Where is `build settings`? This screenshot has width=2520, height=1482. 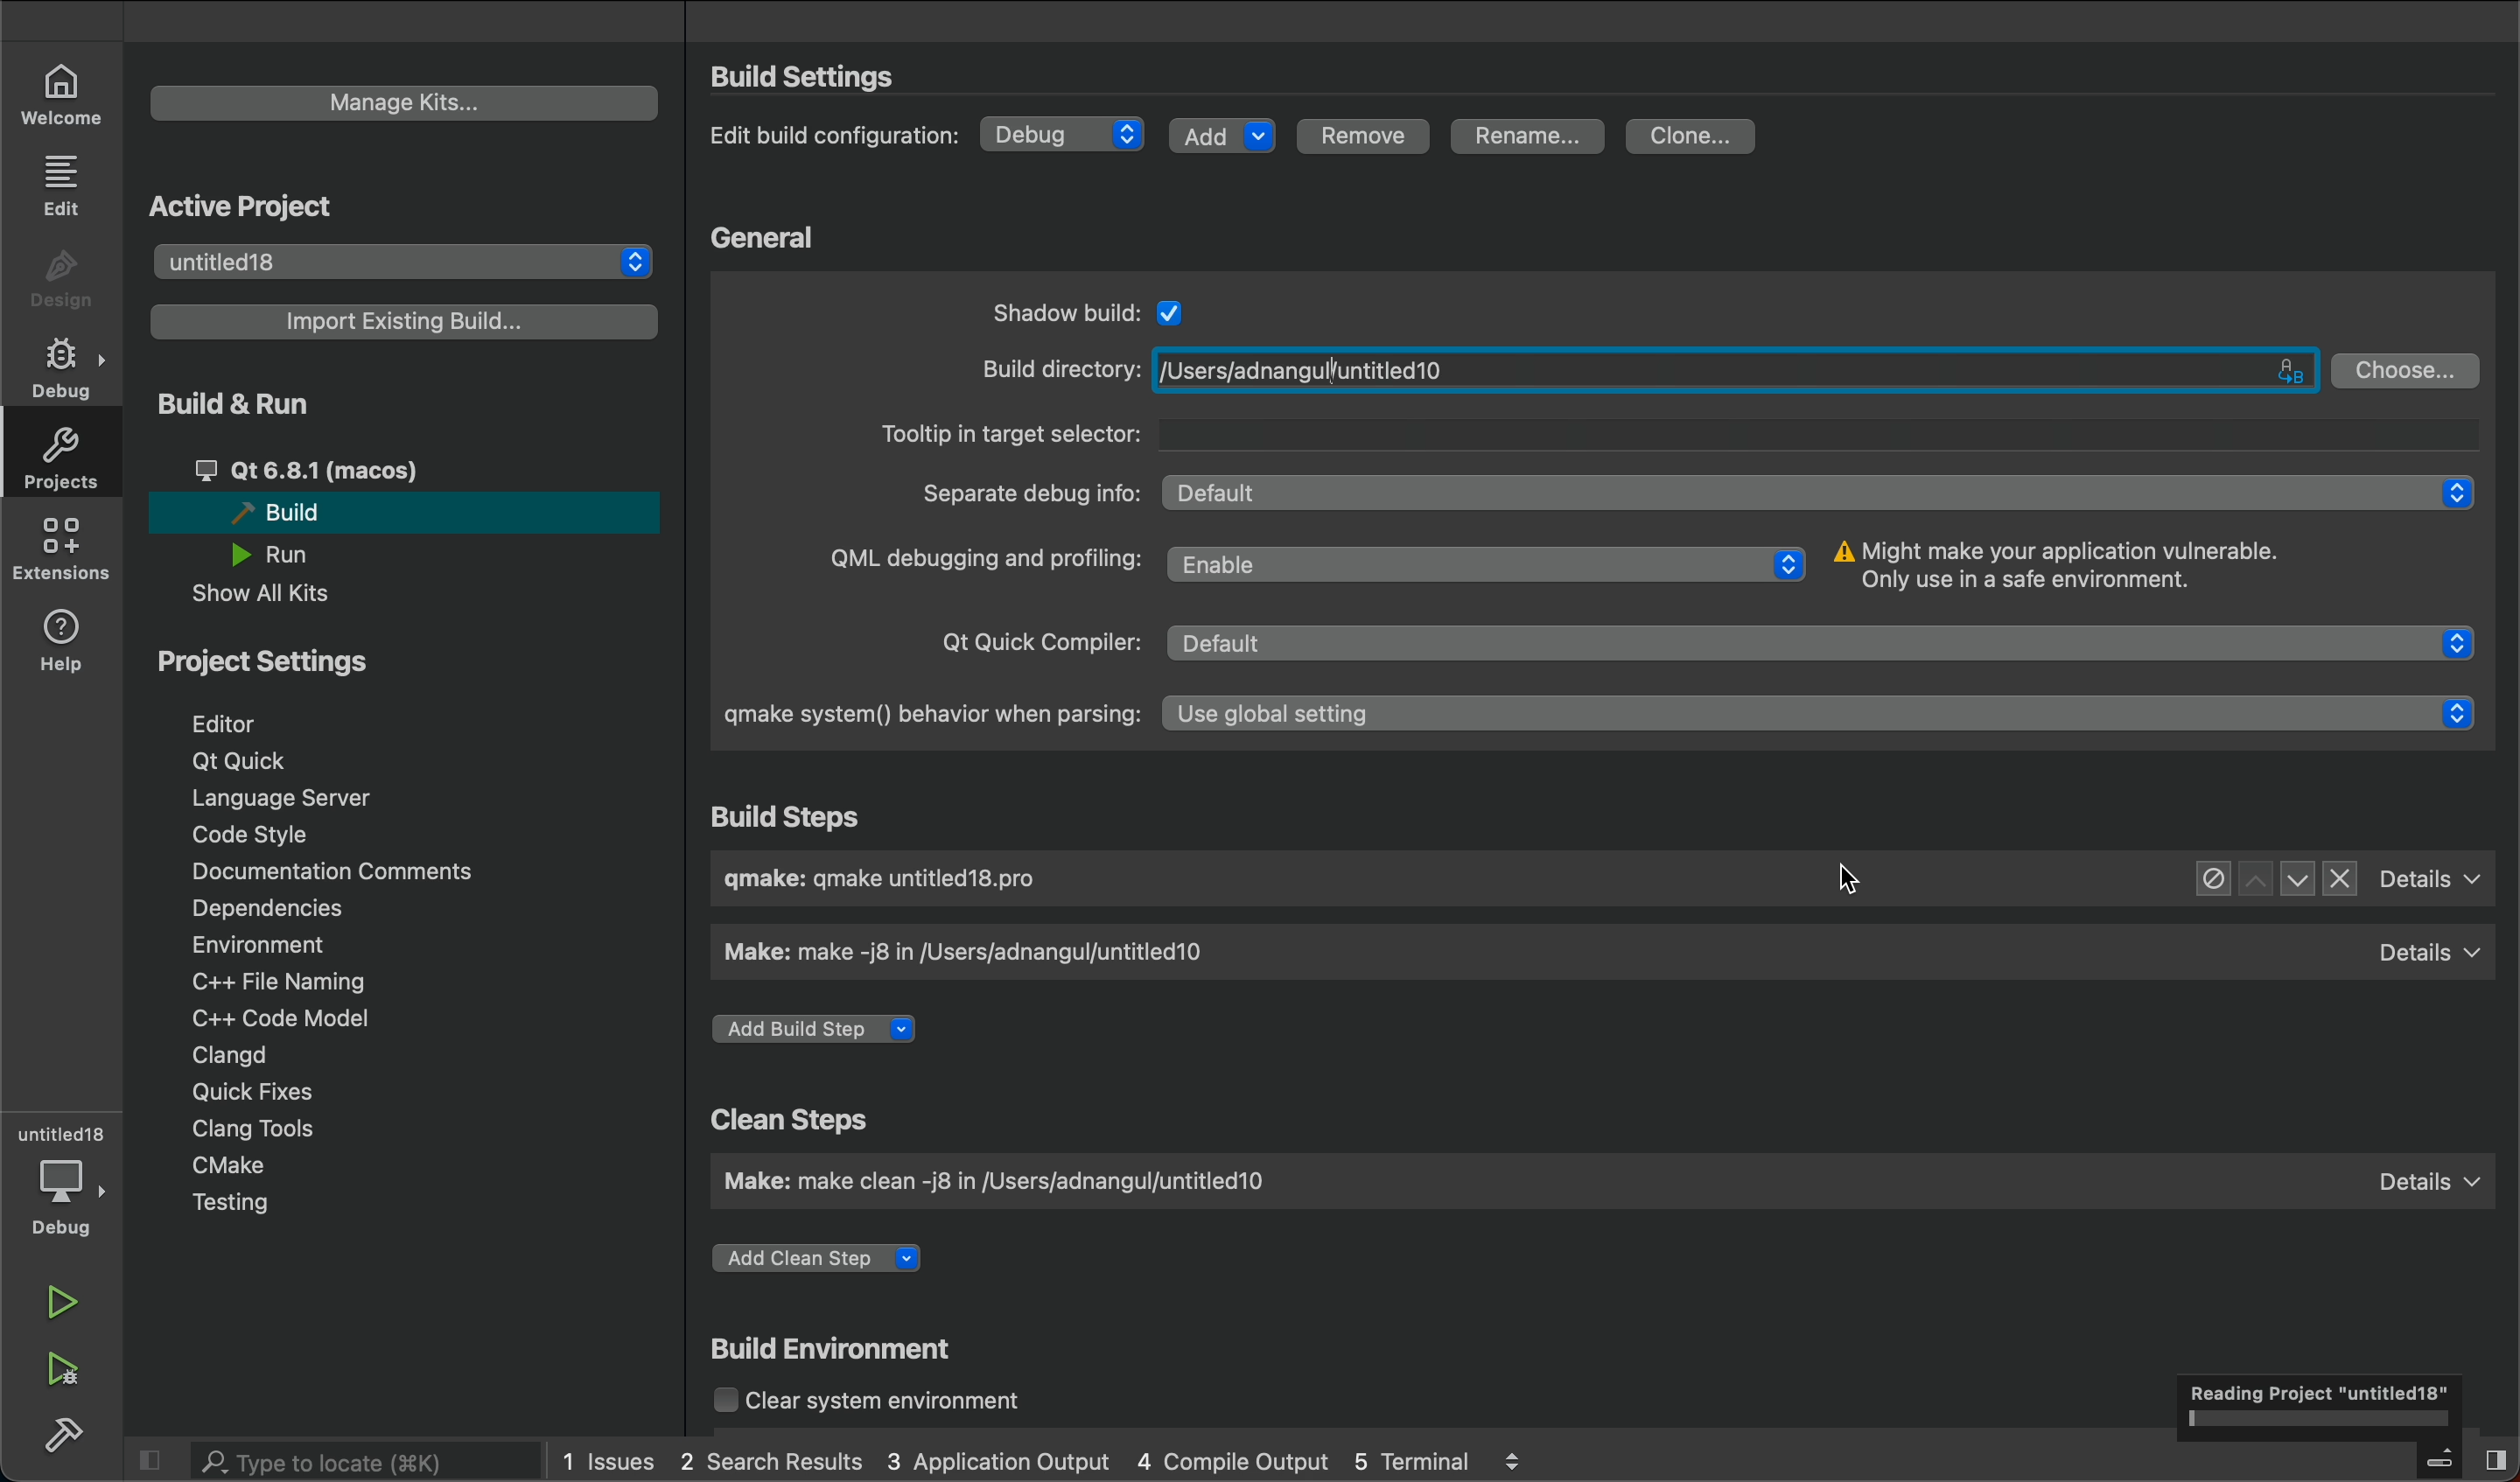 build settings is located at coordinates (842, 77).